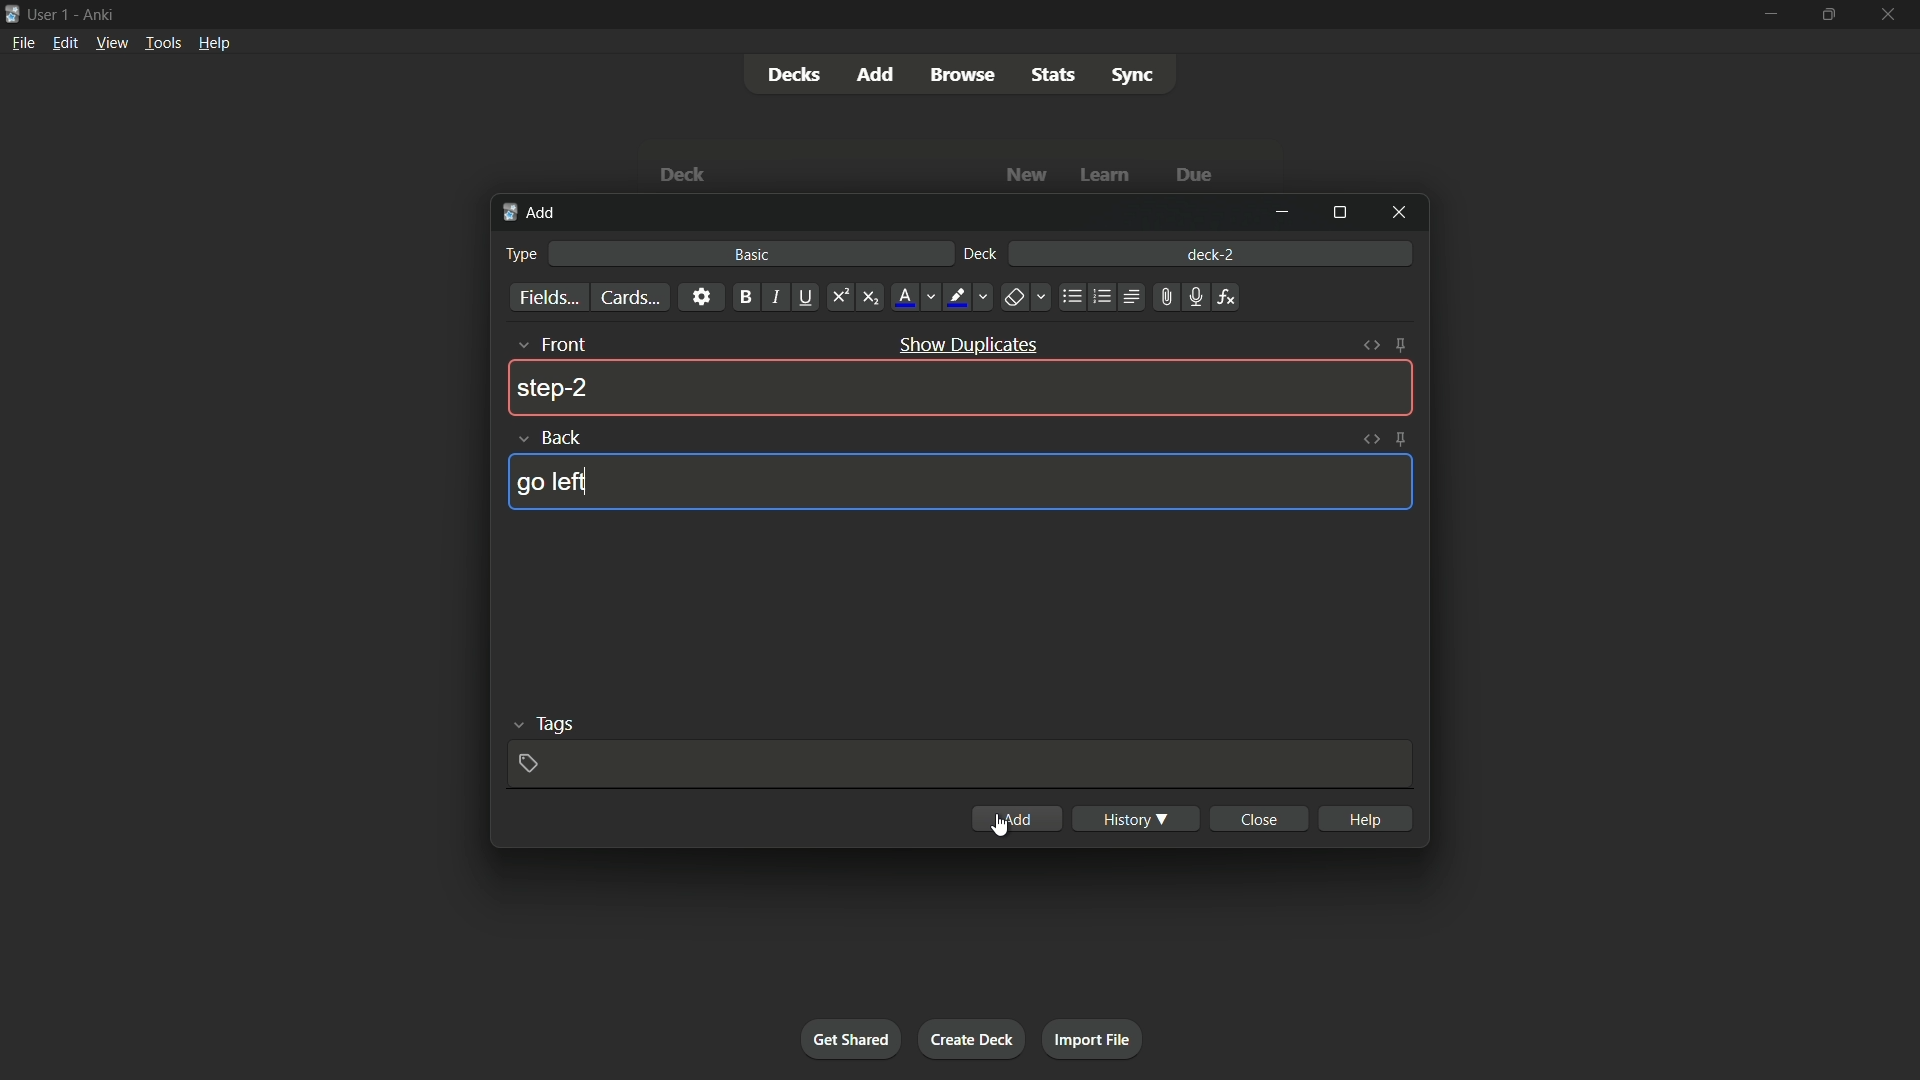  I want to click on view menu, so click(111, 43).